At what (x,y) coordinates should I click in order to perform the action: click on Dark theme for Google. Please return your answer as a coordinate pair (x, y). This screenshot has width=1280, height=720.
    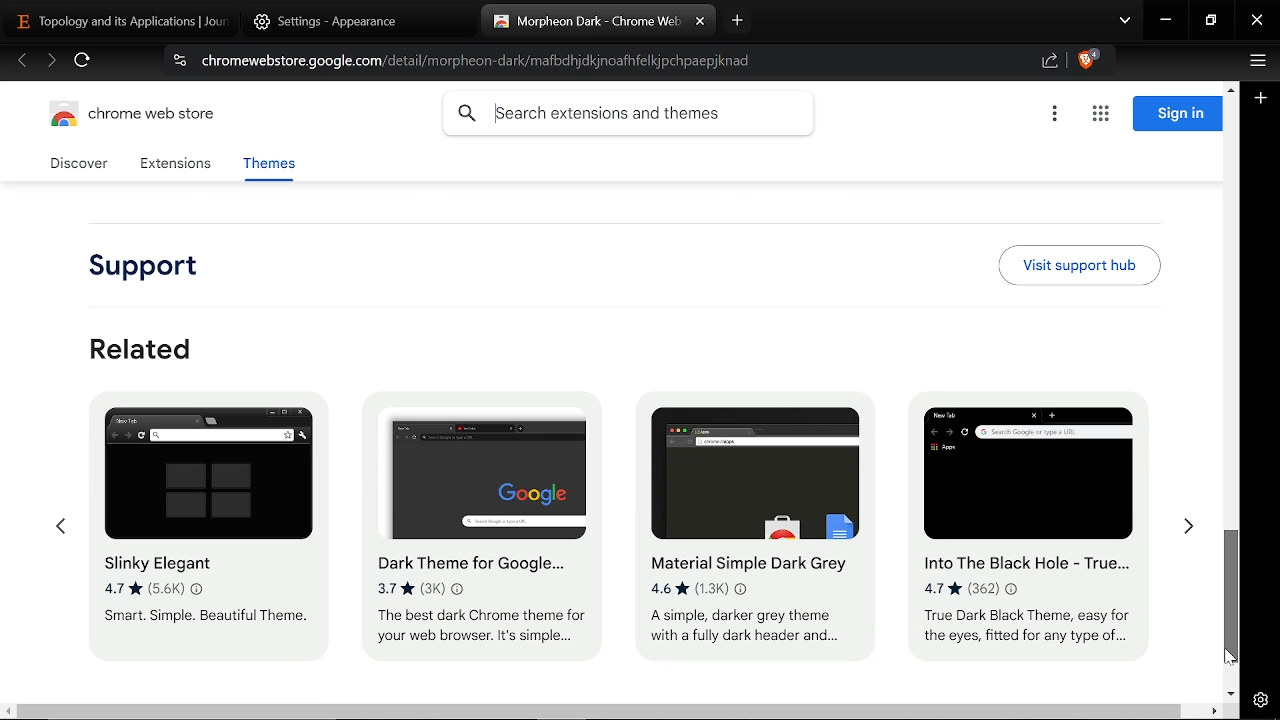
    Looking at the image, I should click on (485, 534).